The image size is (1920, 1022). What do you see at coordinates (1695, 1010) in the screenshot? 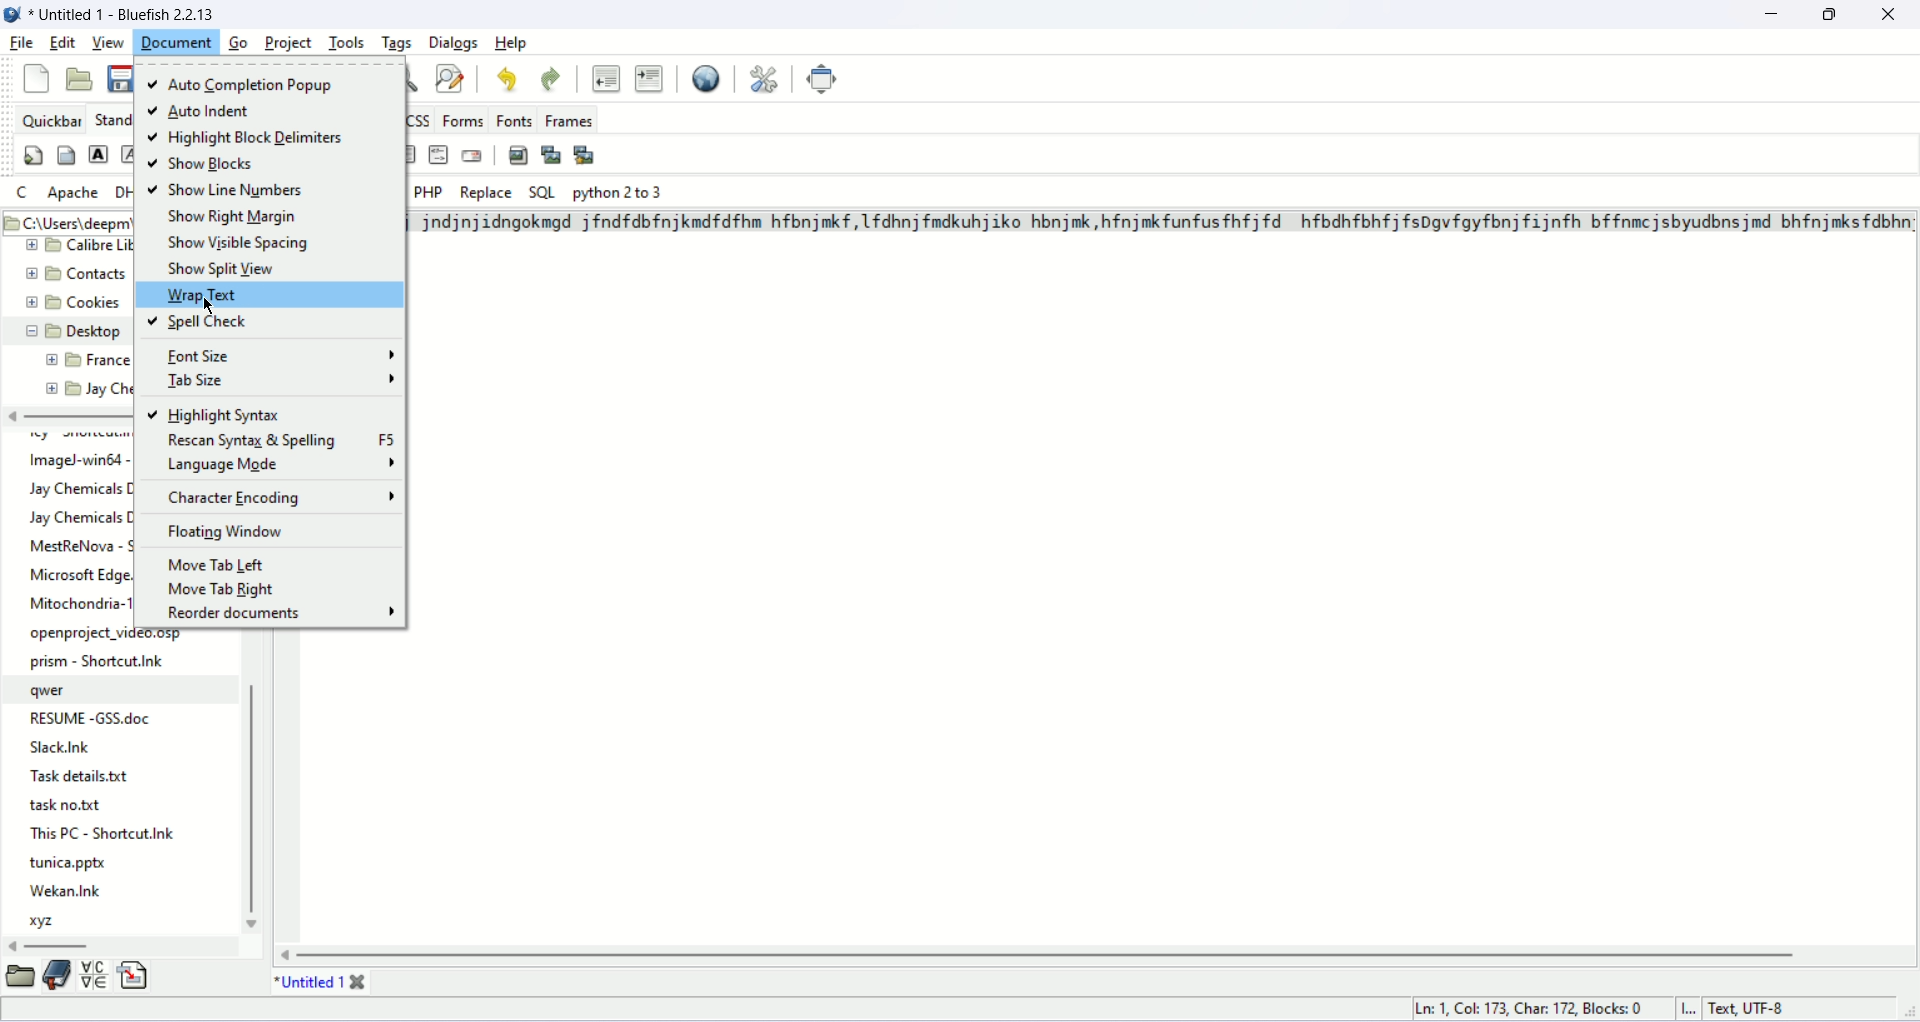
I see `I` at bounding box center [1695, 1010].